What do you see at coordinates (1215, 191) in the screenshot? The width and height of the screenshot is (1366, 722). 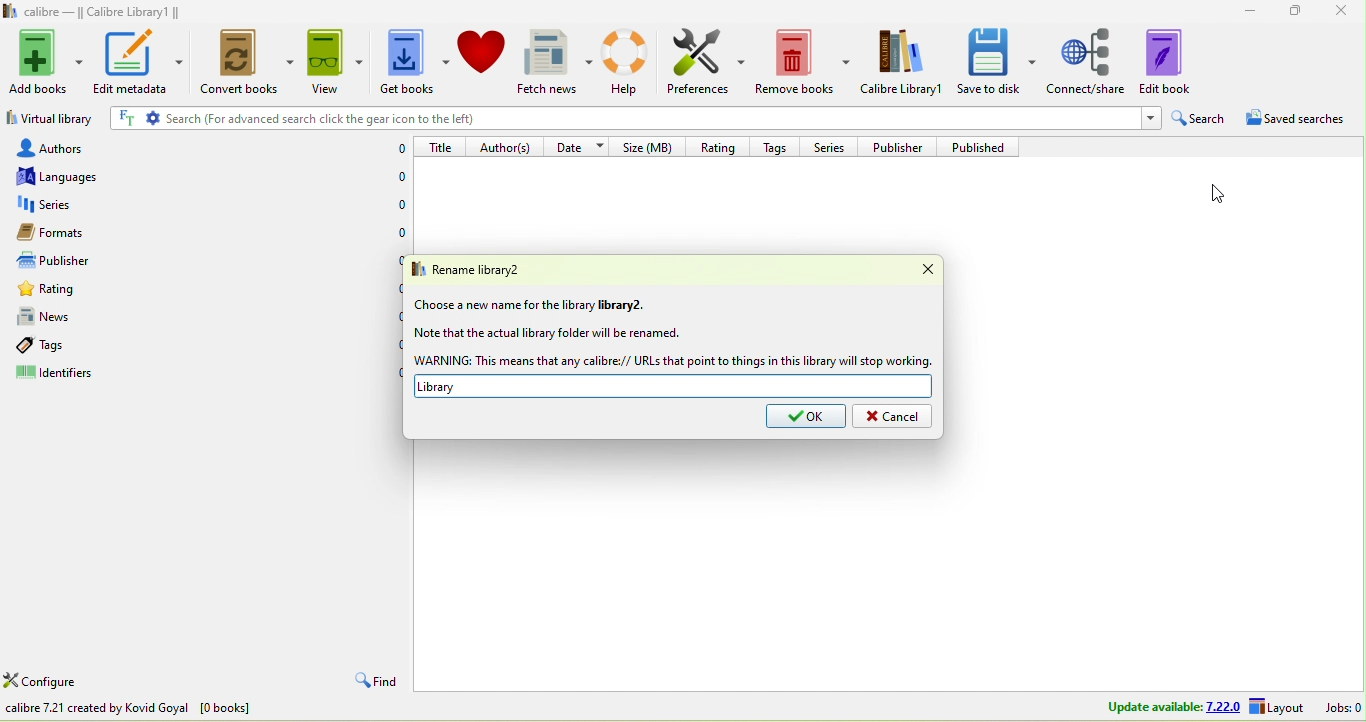 I see `cursor` at bounding box center [1215, 191].